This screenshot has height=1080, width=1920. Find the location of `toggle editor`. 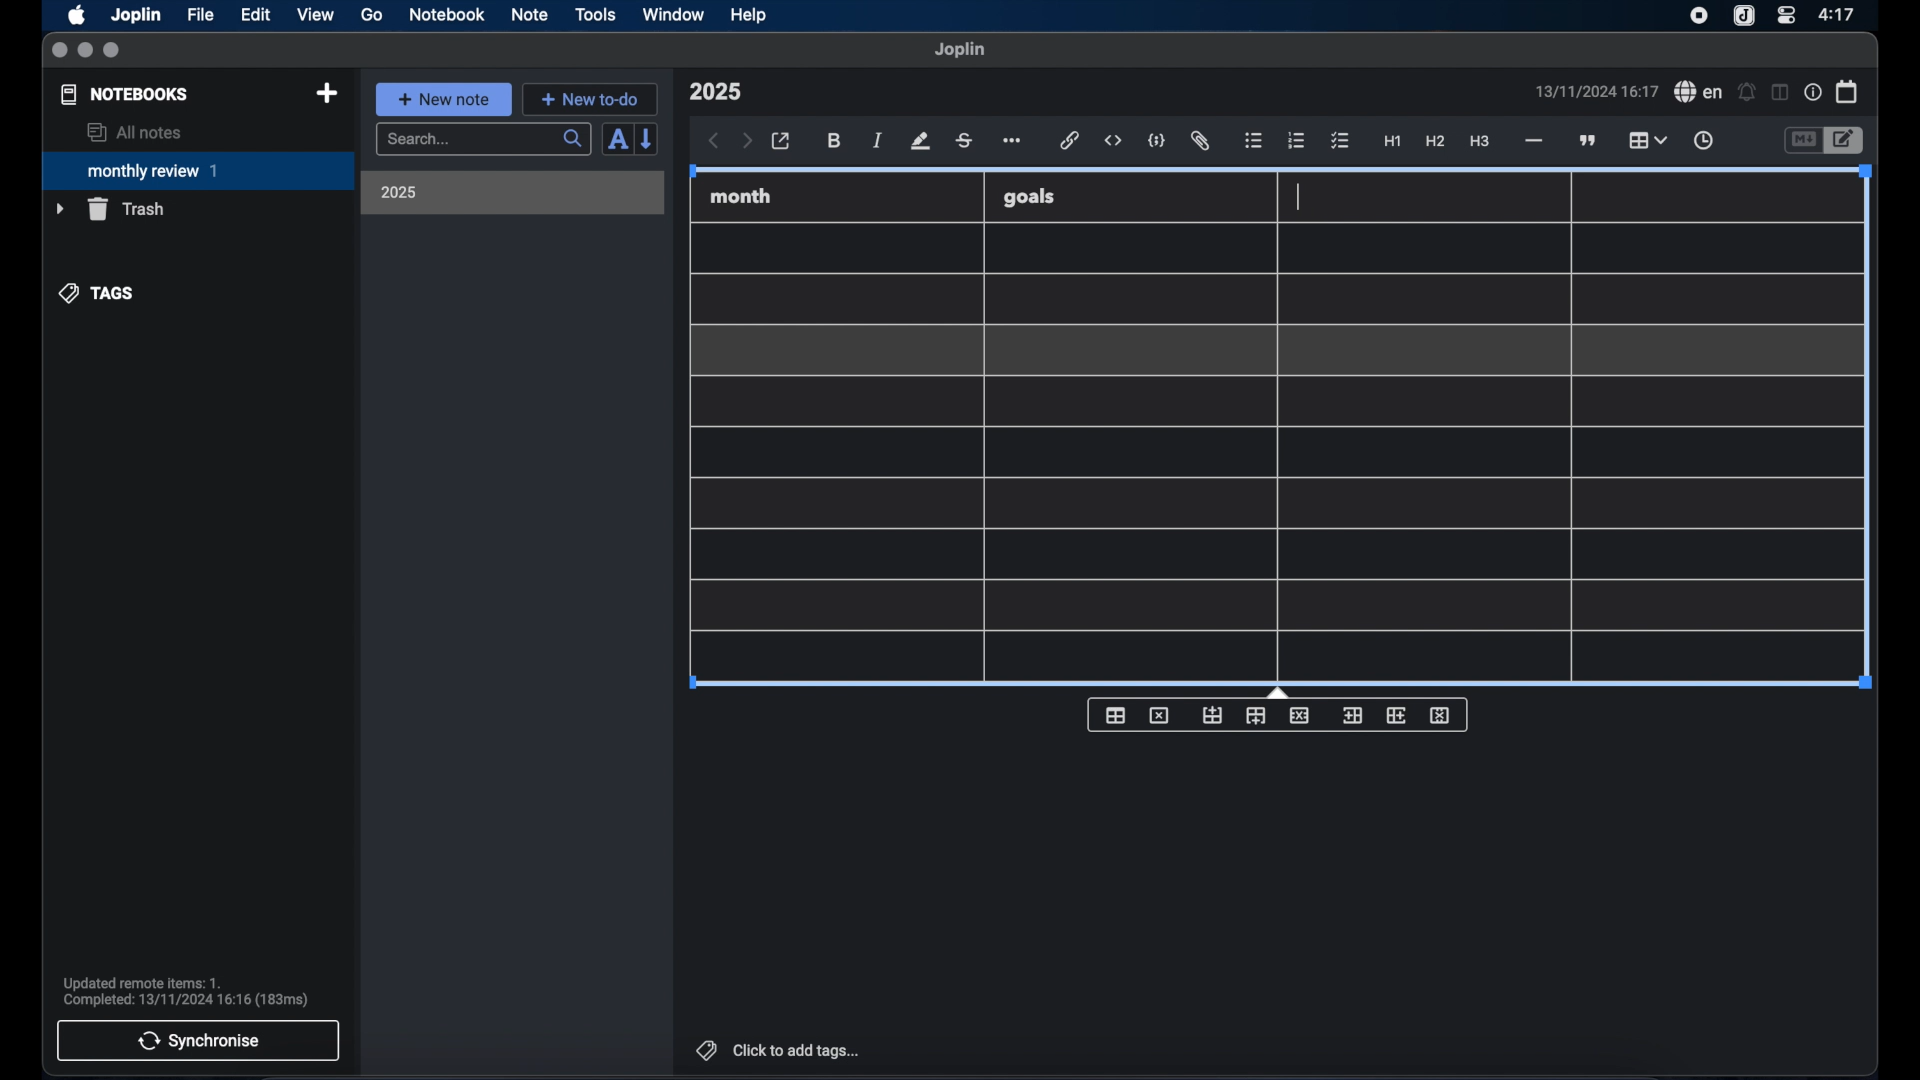

toggle editor is located at coordinates (1847, 141).